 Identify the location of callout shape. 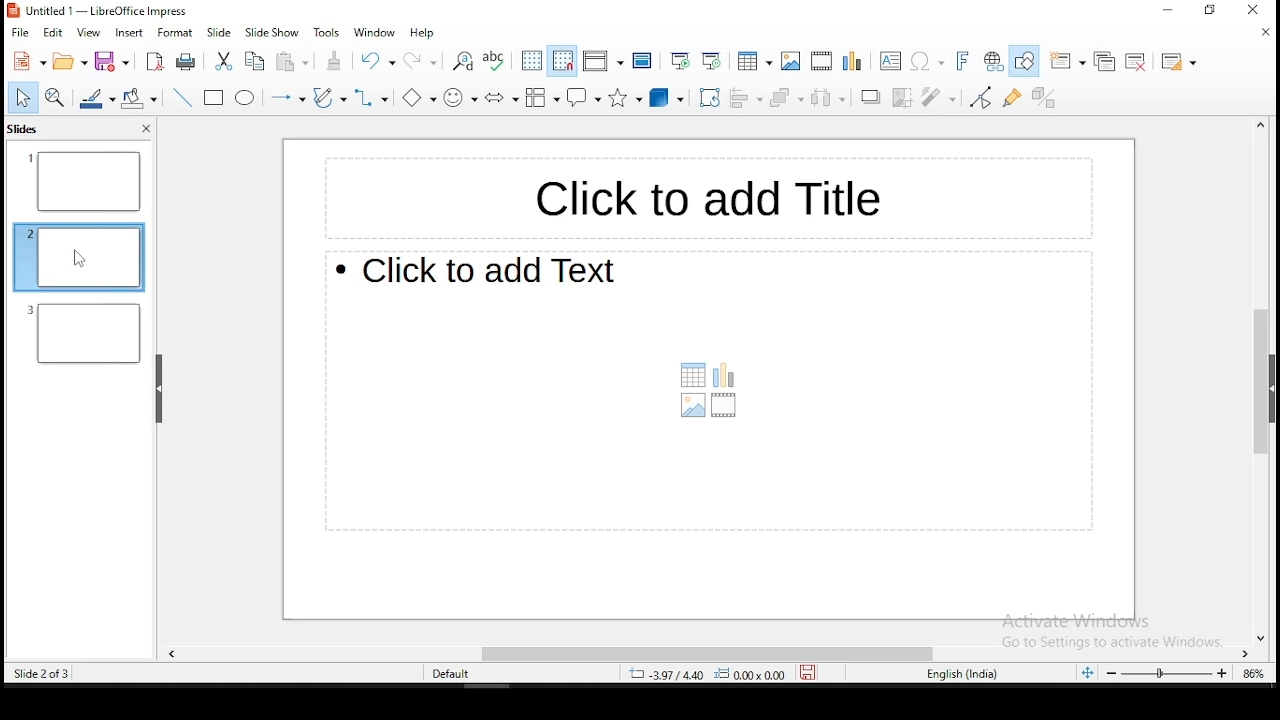
(584, 97).